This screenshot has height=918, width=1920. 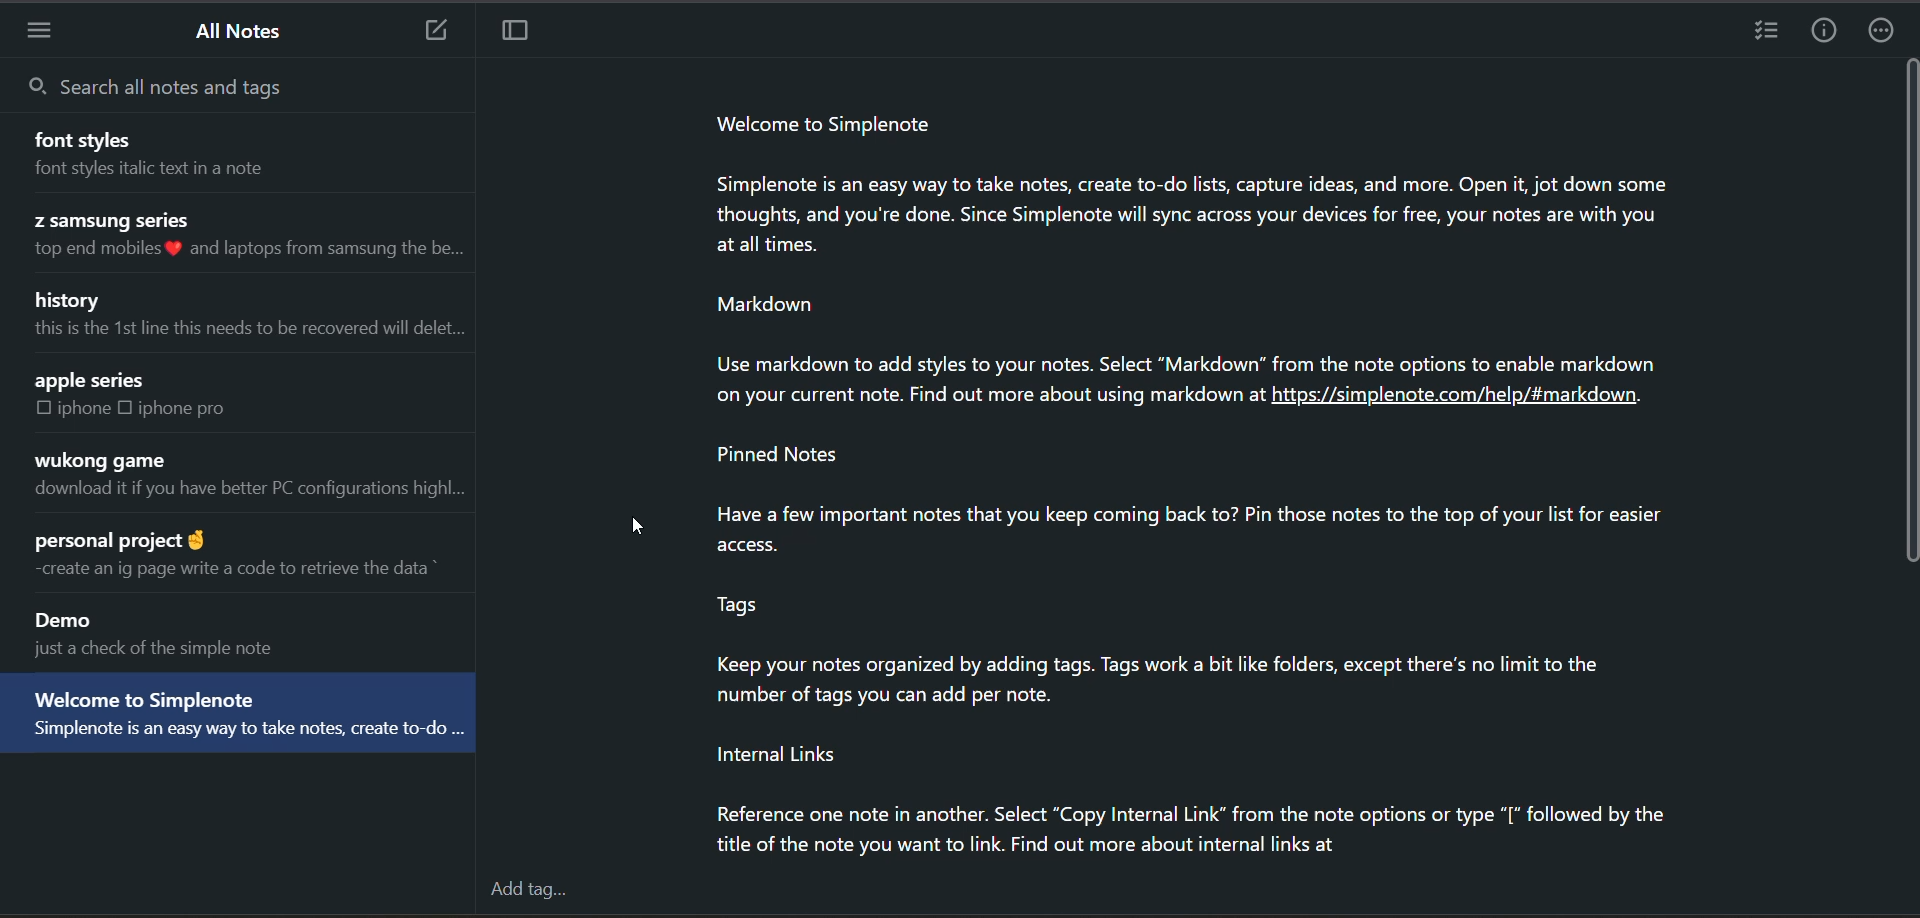 What do you see at coordinates (113, 220) in the screenshot?
I see `Z samsung series` at bounding box center [113, 220].